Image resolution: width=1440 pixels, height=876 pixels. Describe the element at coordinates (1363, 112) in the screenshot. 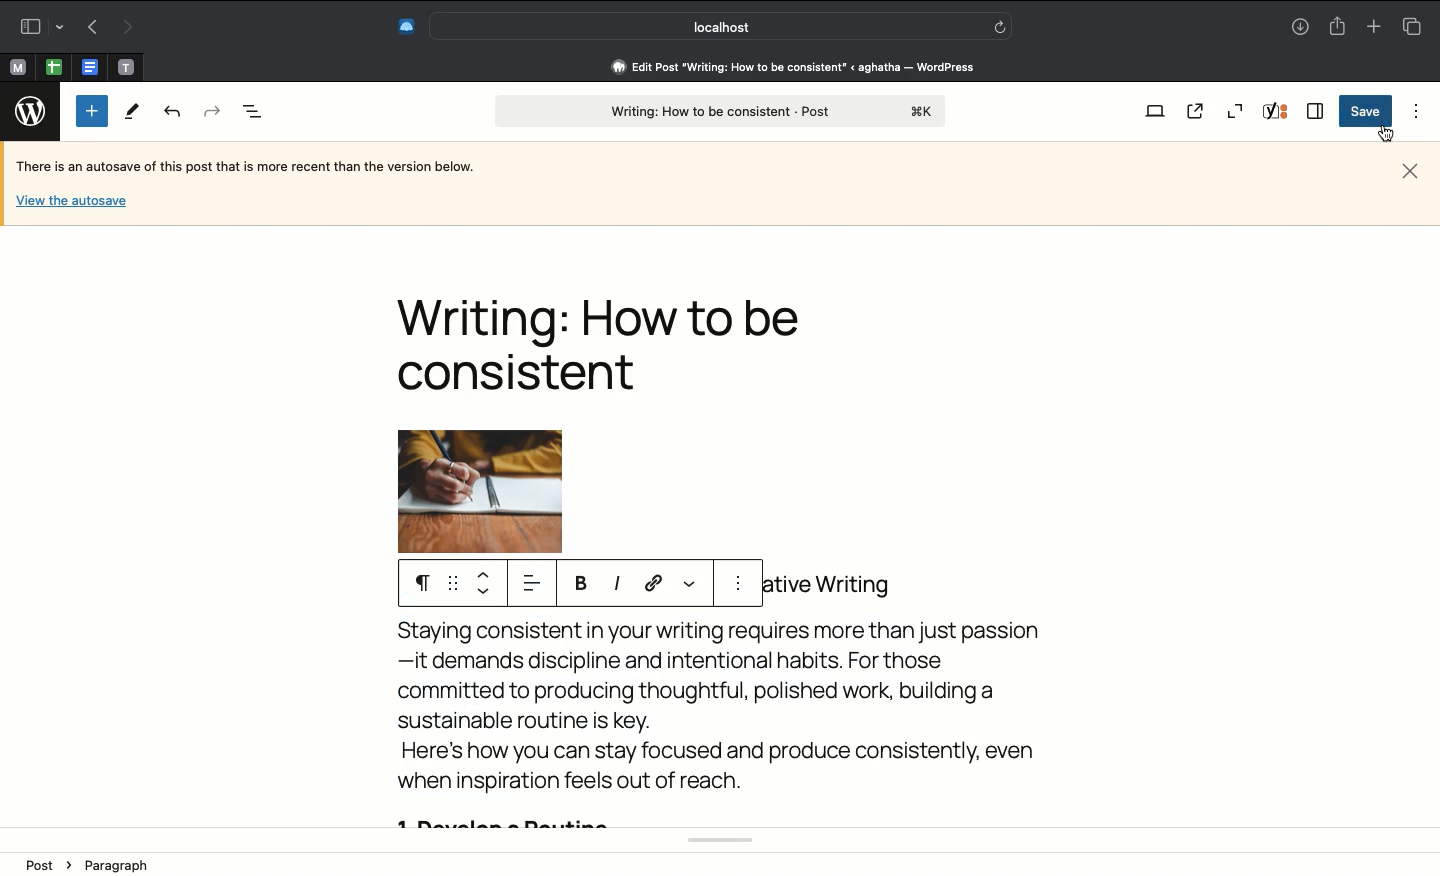

I see `Save` at that location.